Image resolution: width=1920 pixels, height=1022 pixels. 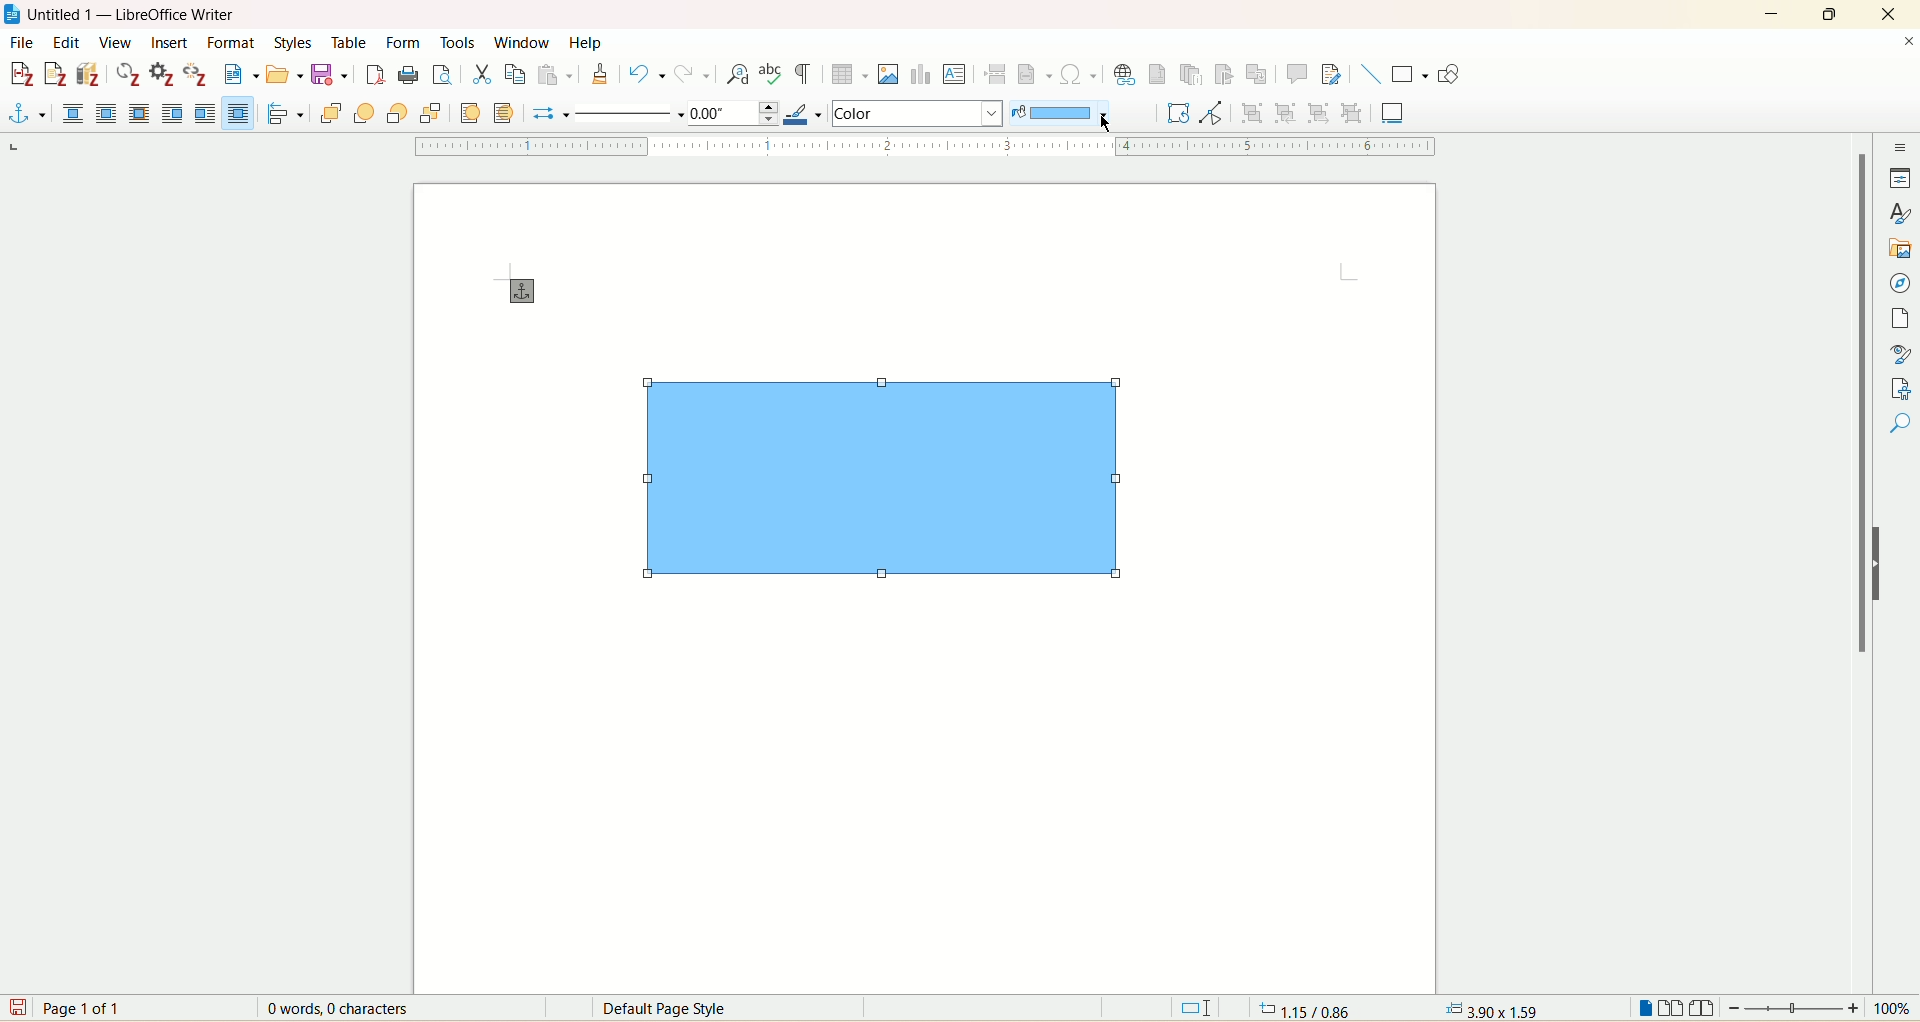 What do you see at coordinates (331, 79) in the screenshot?
I see `save` at bounding box center [331, 79].